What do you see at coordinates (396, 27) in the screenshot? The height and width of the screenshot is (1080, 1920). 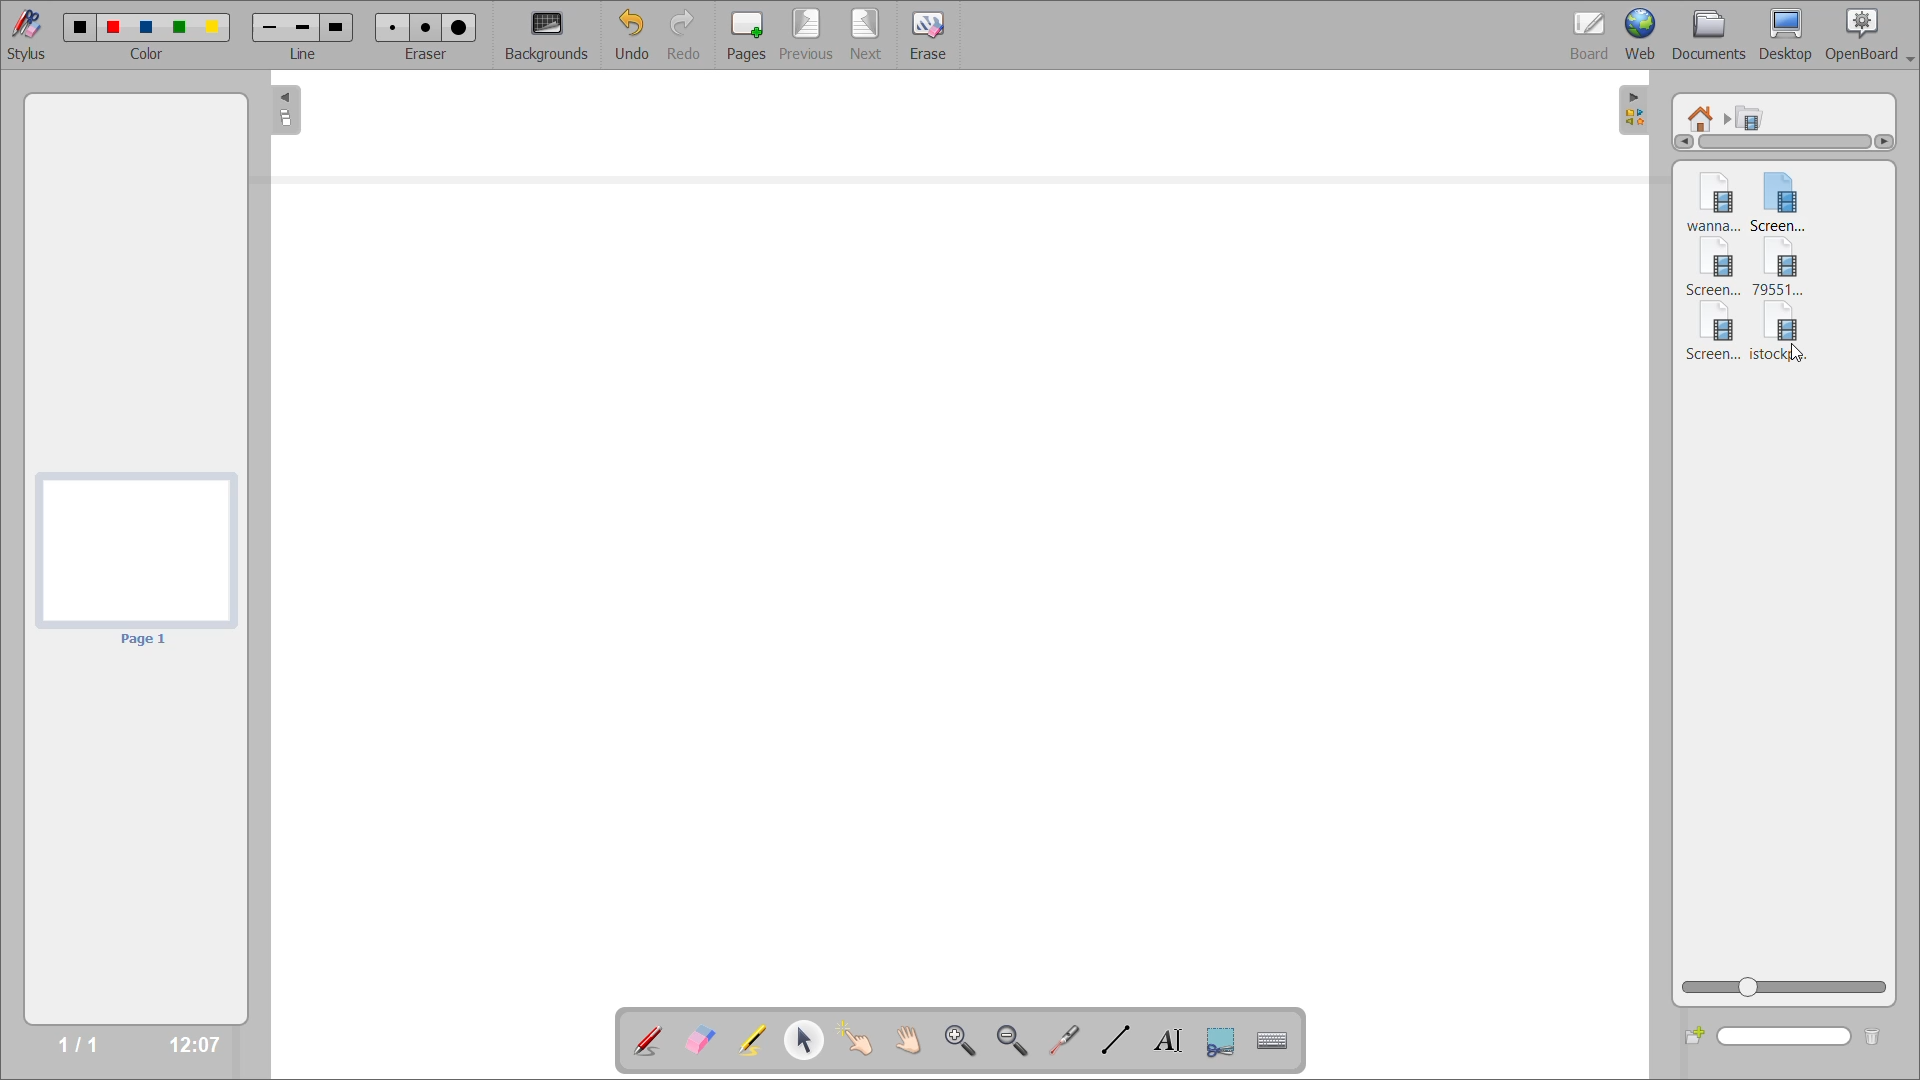 I see `small eraser` at bounding box center [396, 27].